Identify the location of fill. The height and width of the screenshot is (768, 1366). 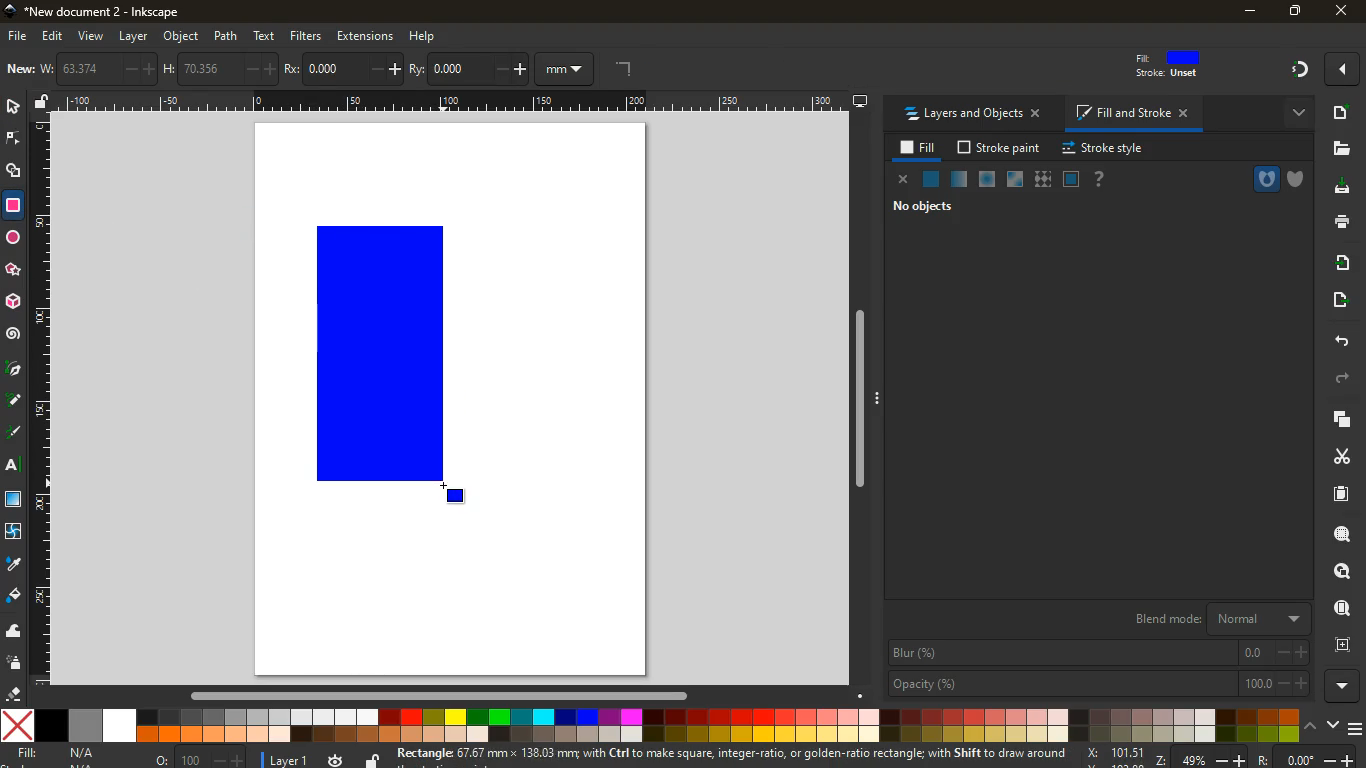
(1169, 64).